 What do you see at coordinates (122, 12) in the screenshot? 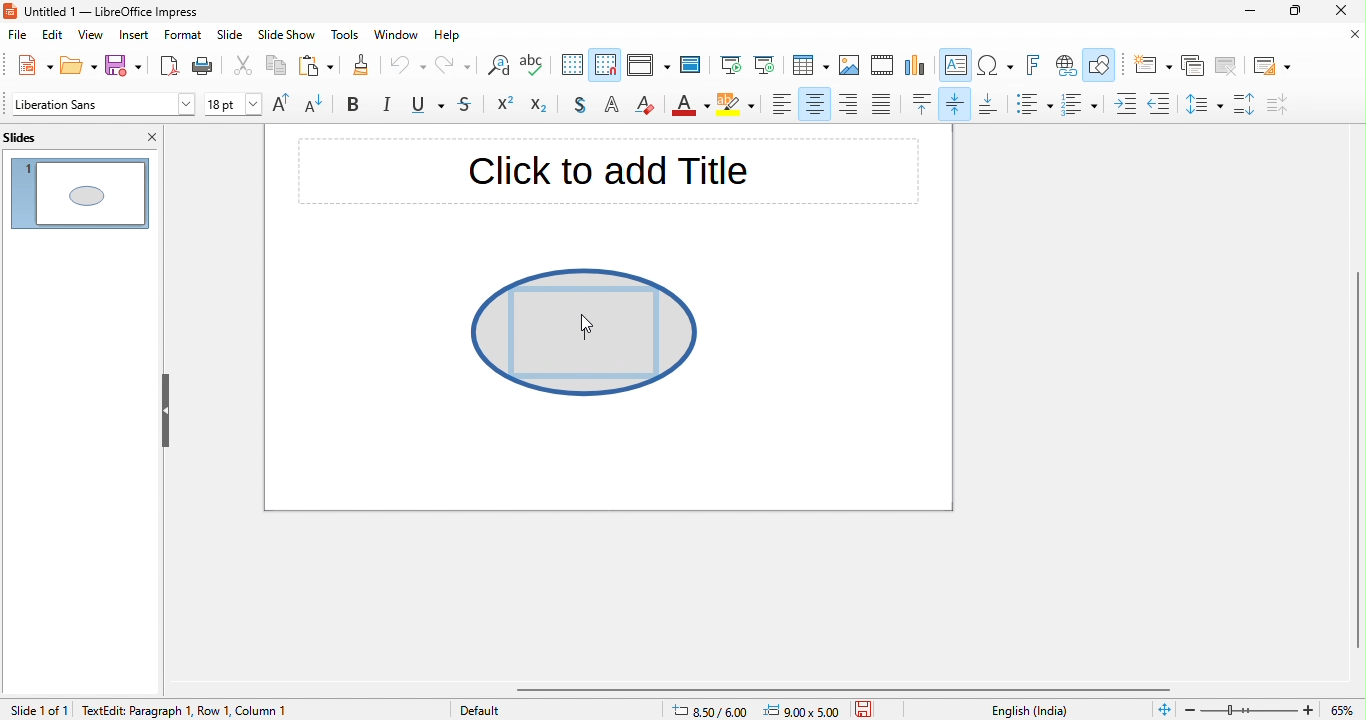
I see `untitled 1- libreoffice impress` at bounding box center [122, 12].